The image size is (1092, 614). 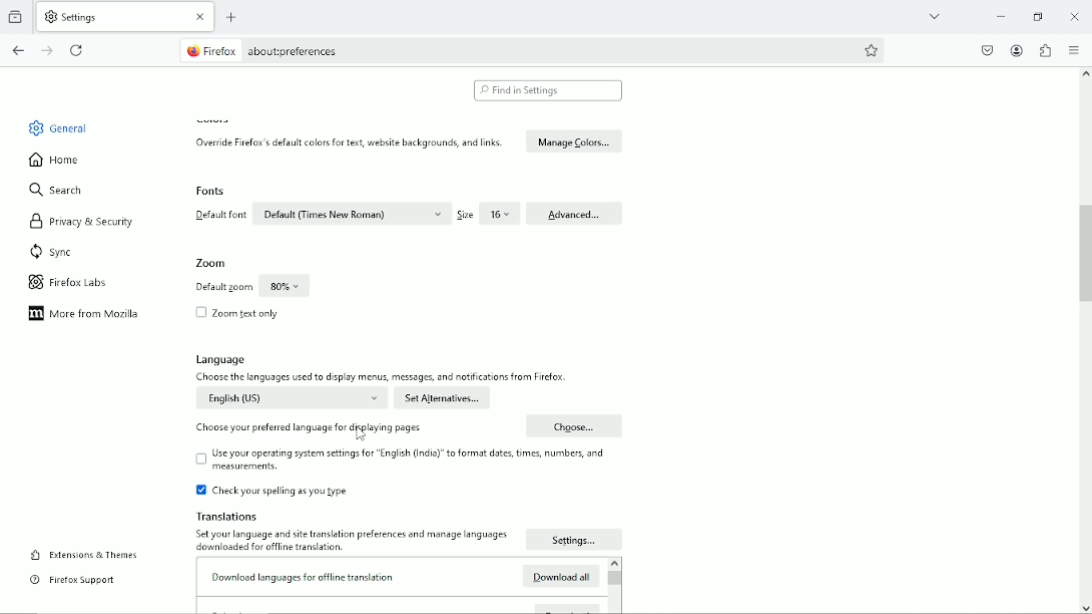 What do you see at coordinates (67, 251) in the screenshot?
I see `Sync` at bounding box center [67, 251].